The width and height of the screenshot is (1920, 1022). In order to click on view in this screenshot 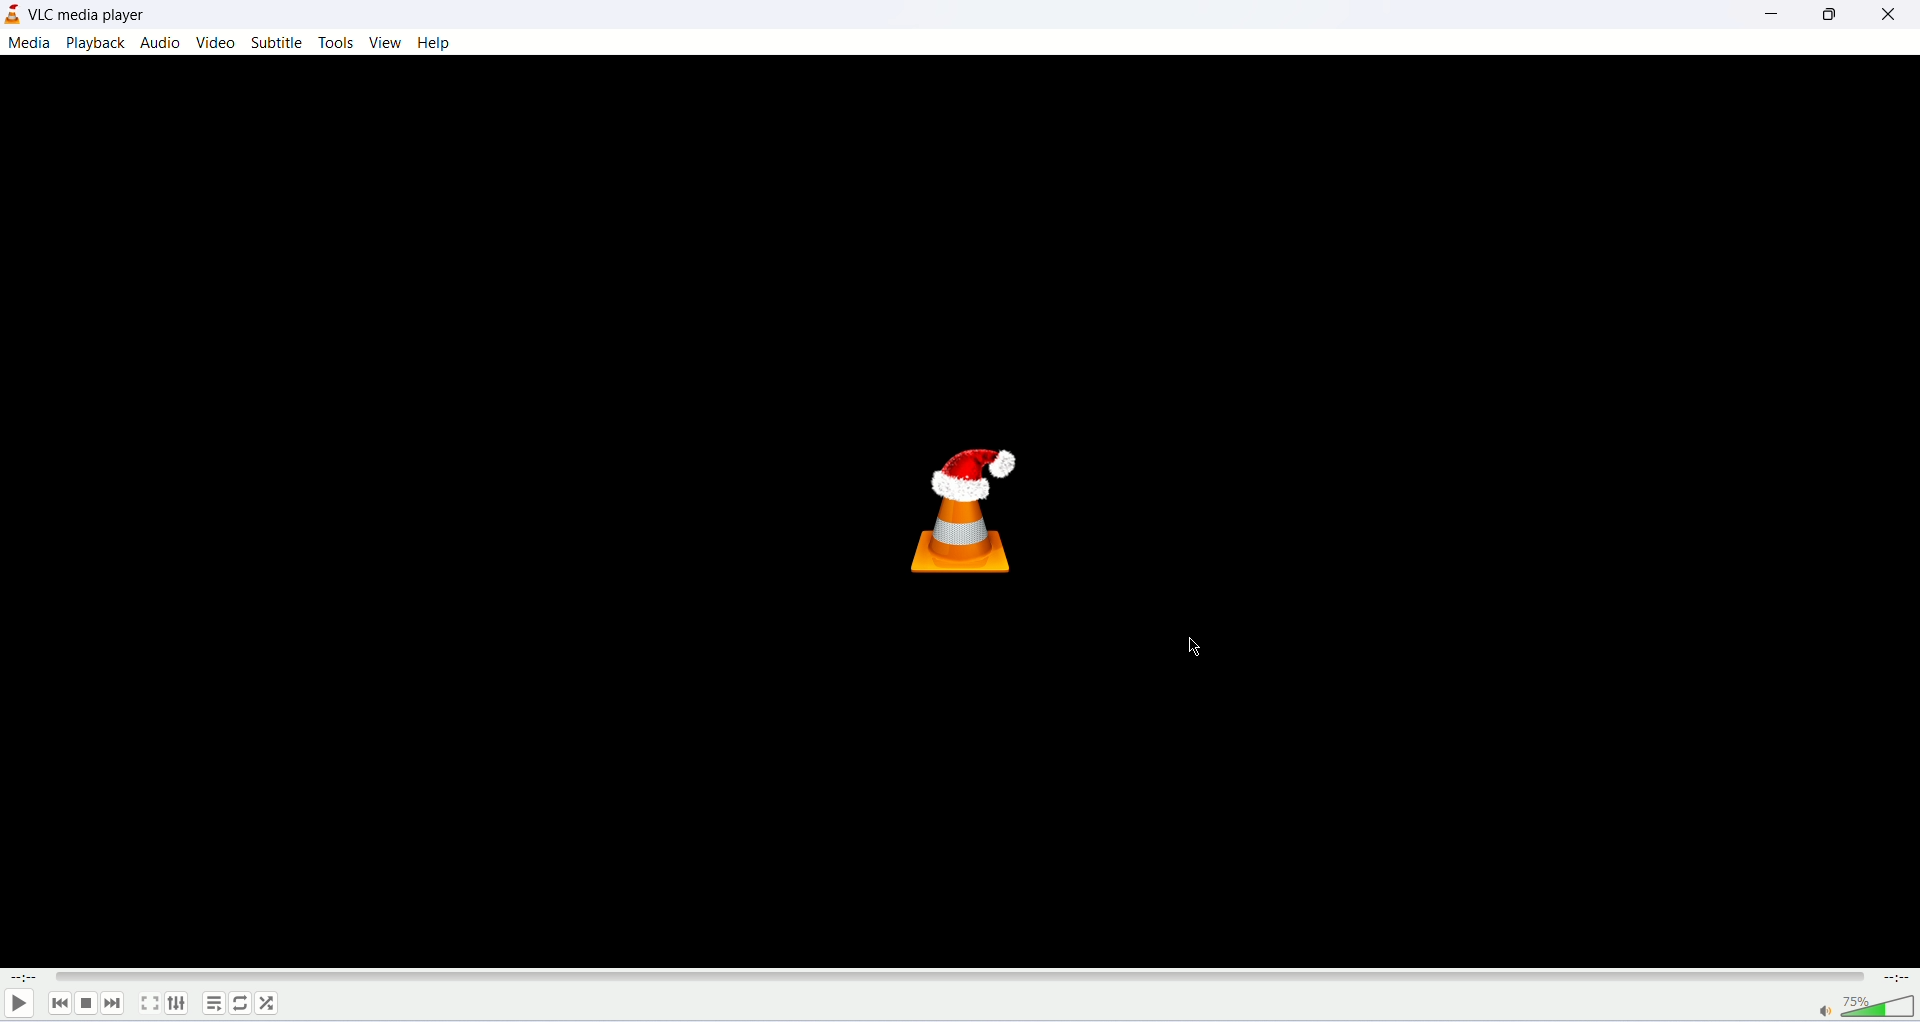, I will do `click(385, 42)`.